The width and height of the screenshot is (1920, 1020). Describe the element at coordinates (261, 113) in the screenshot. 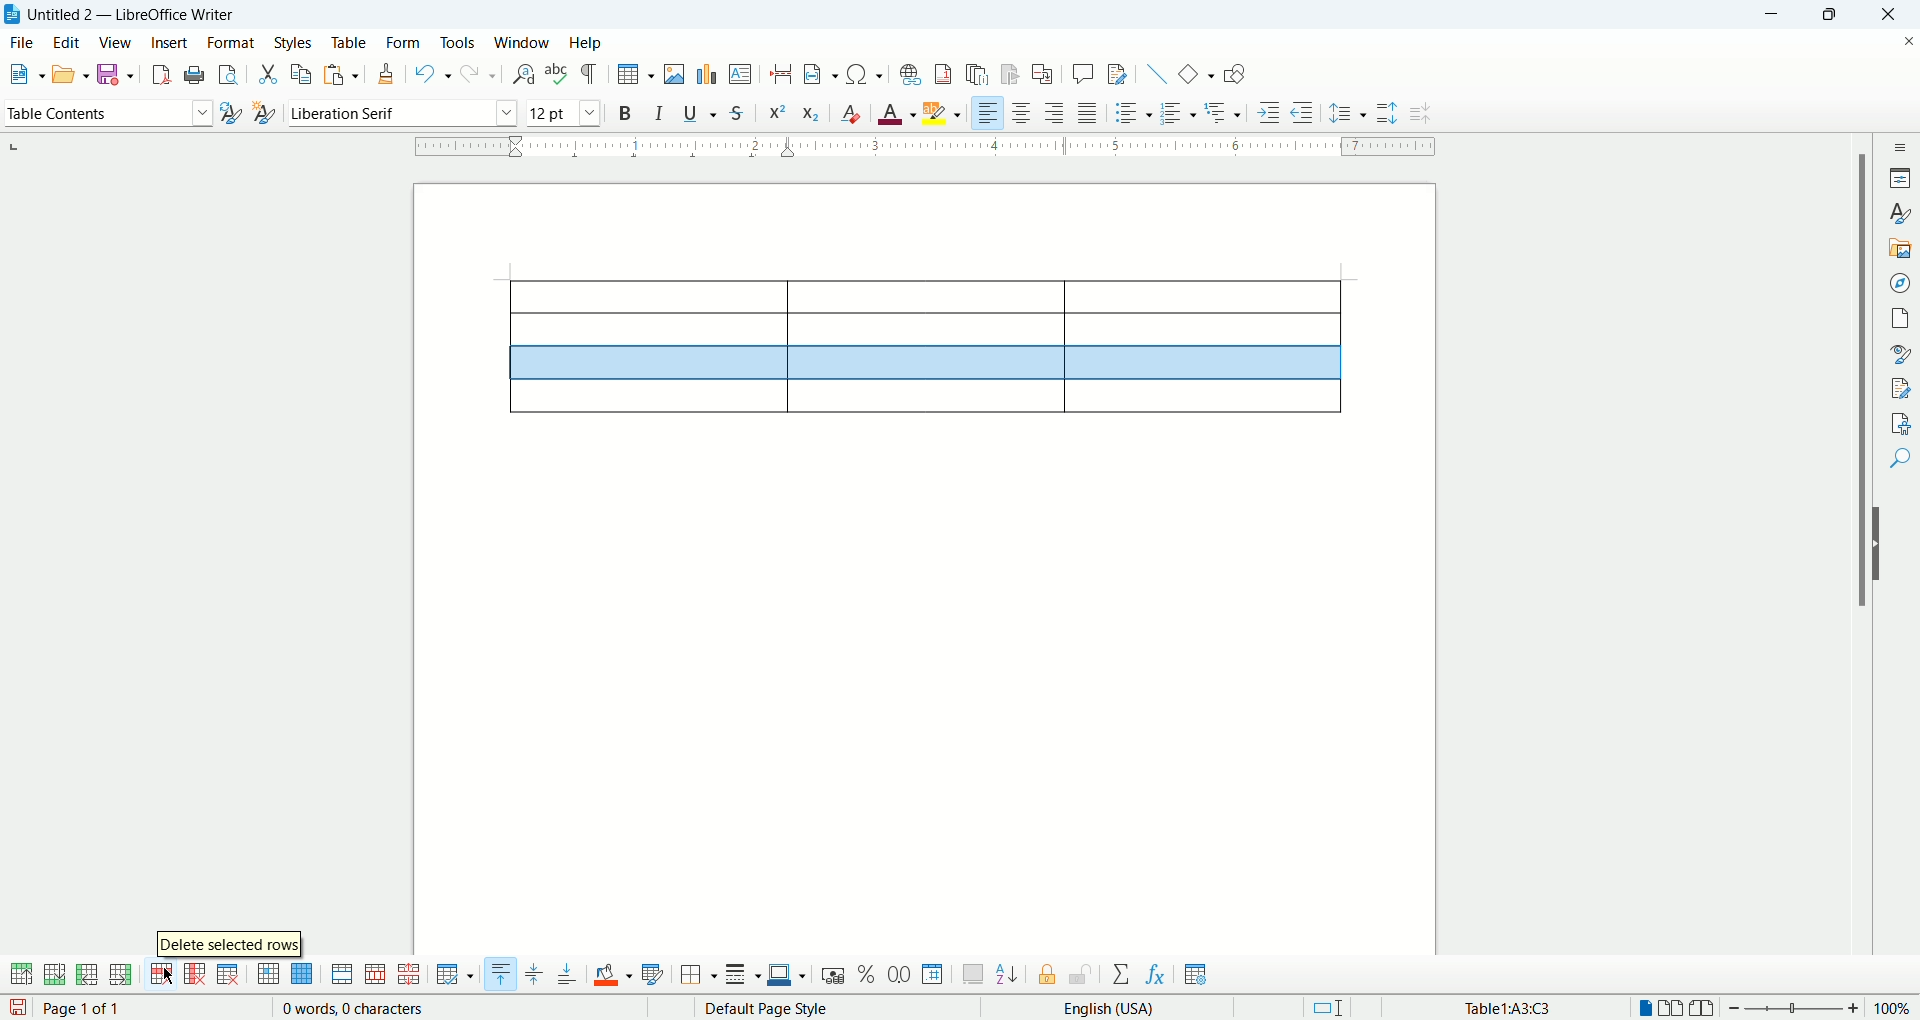

I see `select new style` at that location.